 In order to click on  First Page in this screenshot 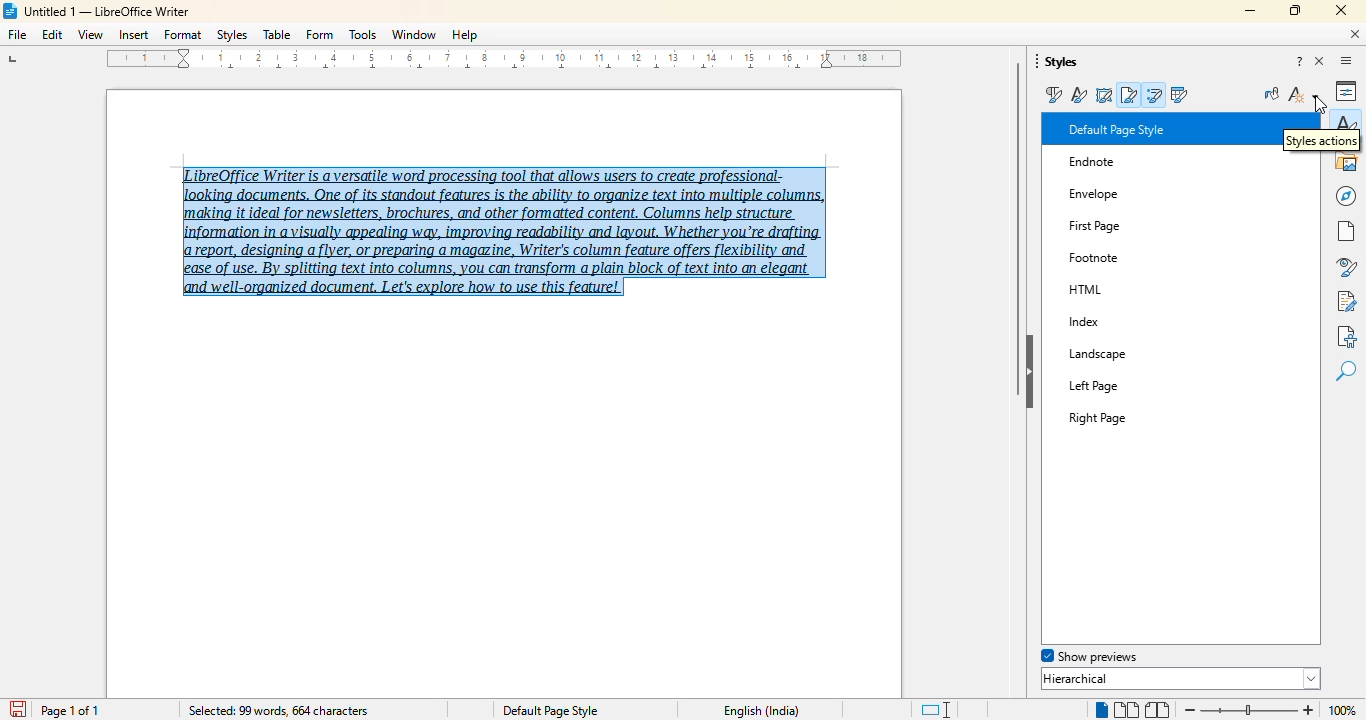, I will do `click(1117, 221)`.